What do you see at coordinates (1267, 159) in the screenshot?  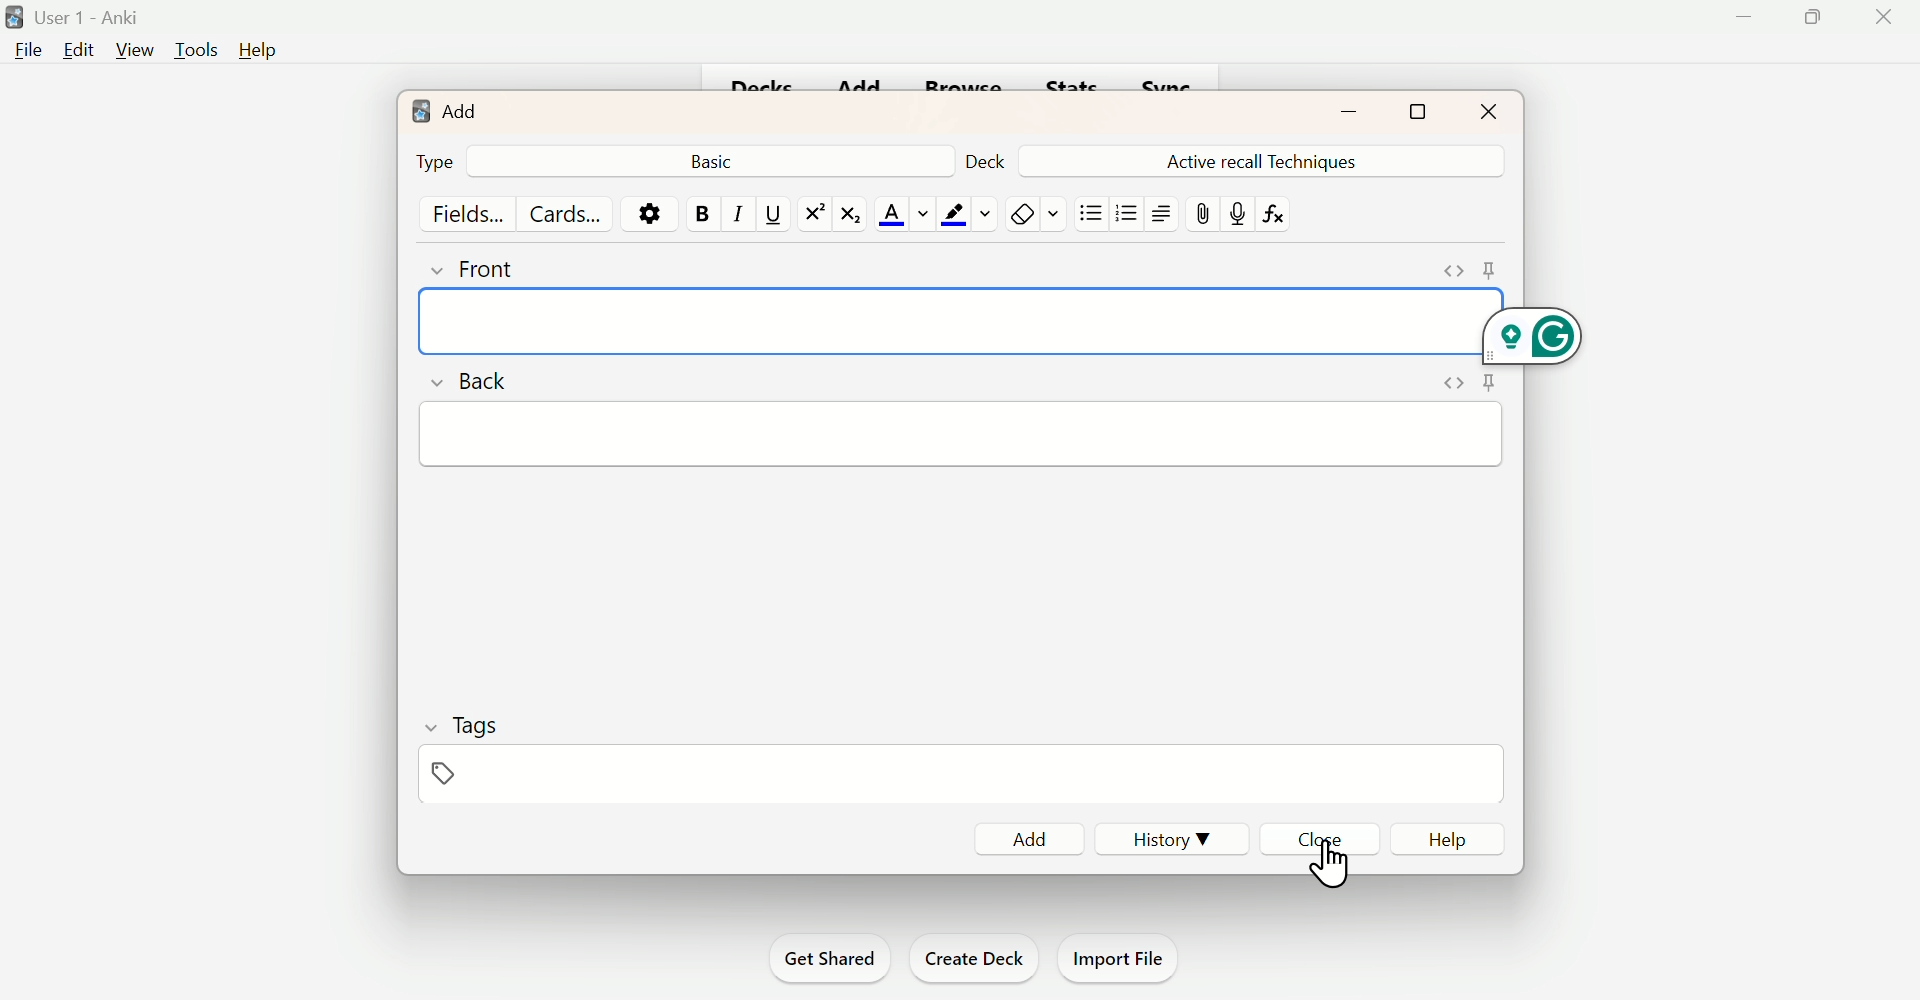 I see `Active Recall Techniques` at bounding box center [1267, 159].